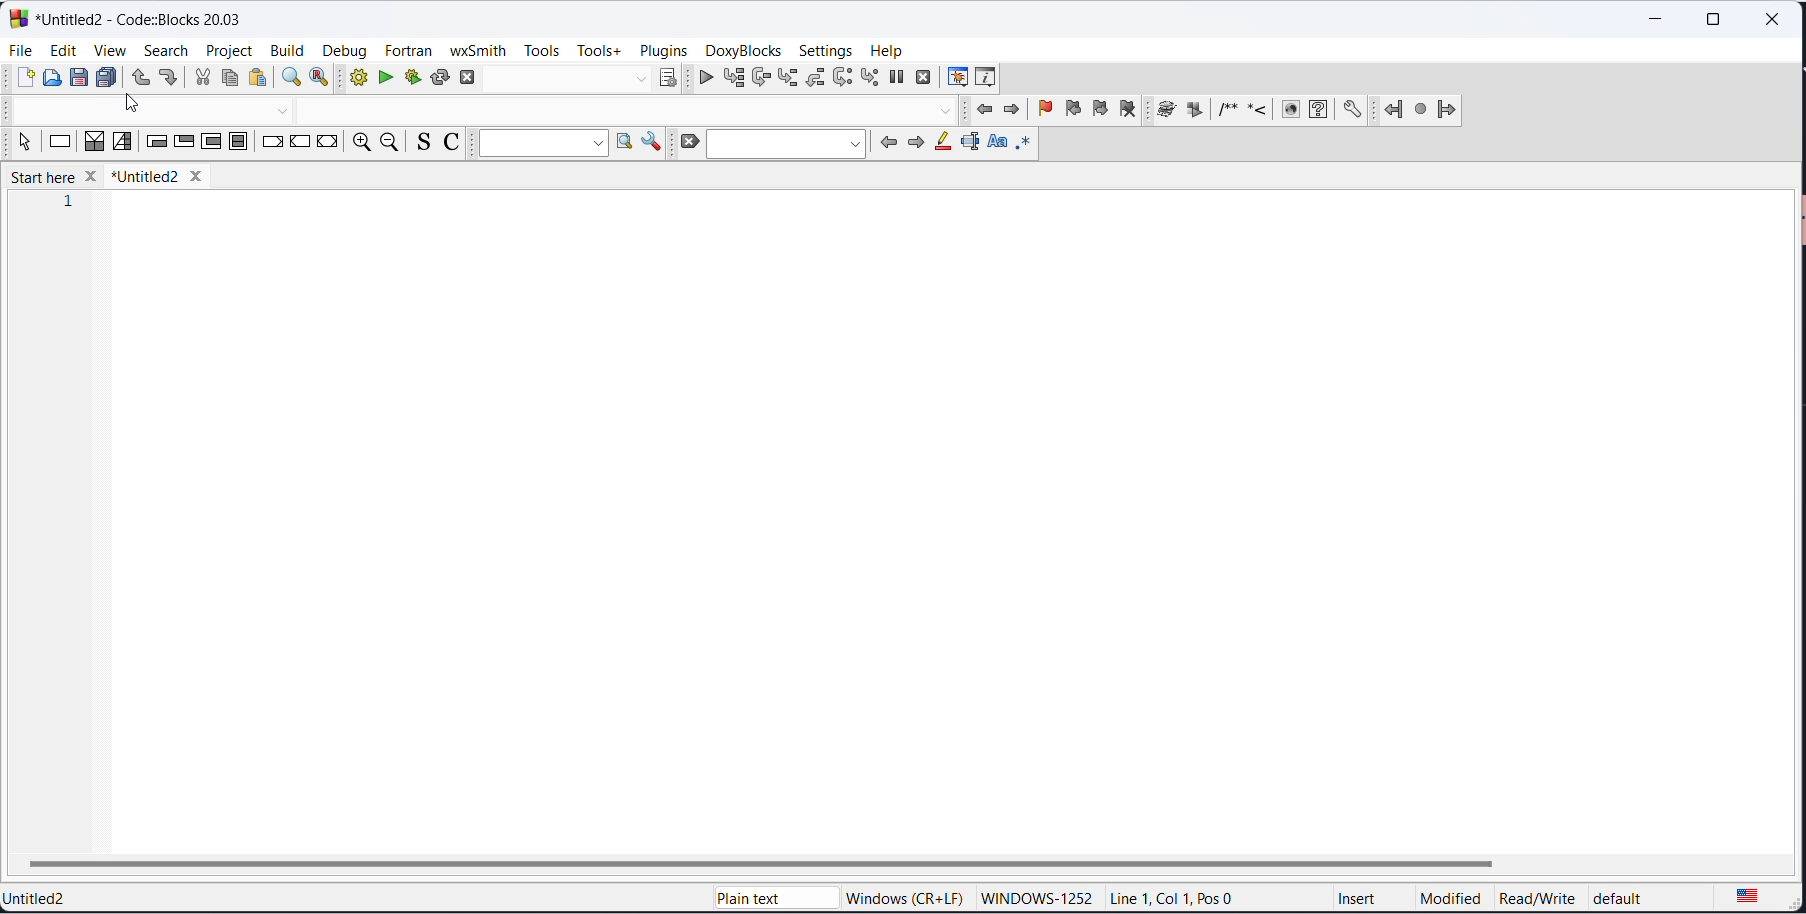 Image resolution: width=1806 pixels, height=914 pixels. Describe the element at coordinates (185, 142) in the screenshot. I see `exit condition loop` at that location.